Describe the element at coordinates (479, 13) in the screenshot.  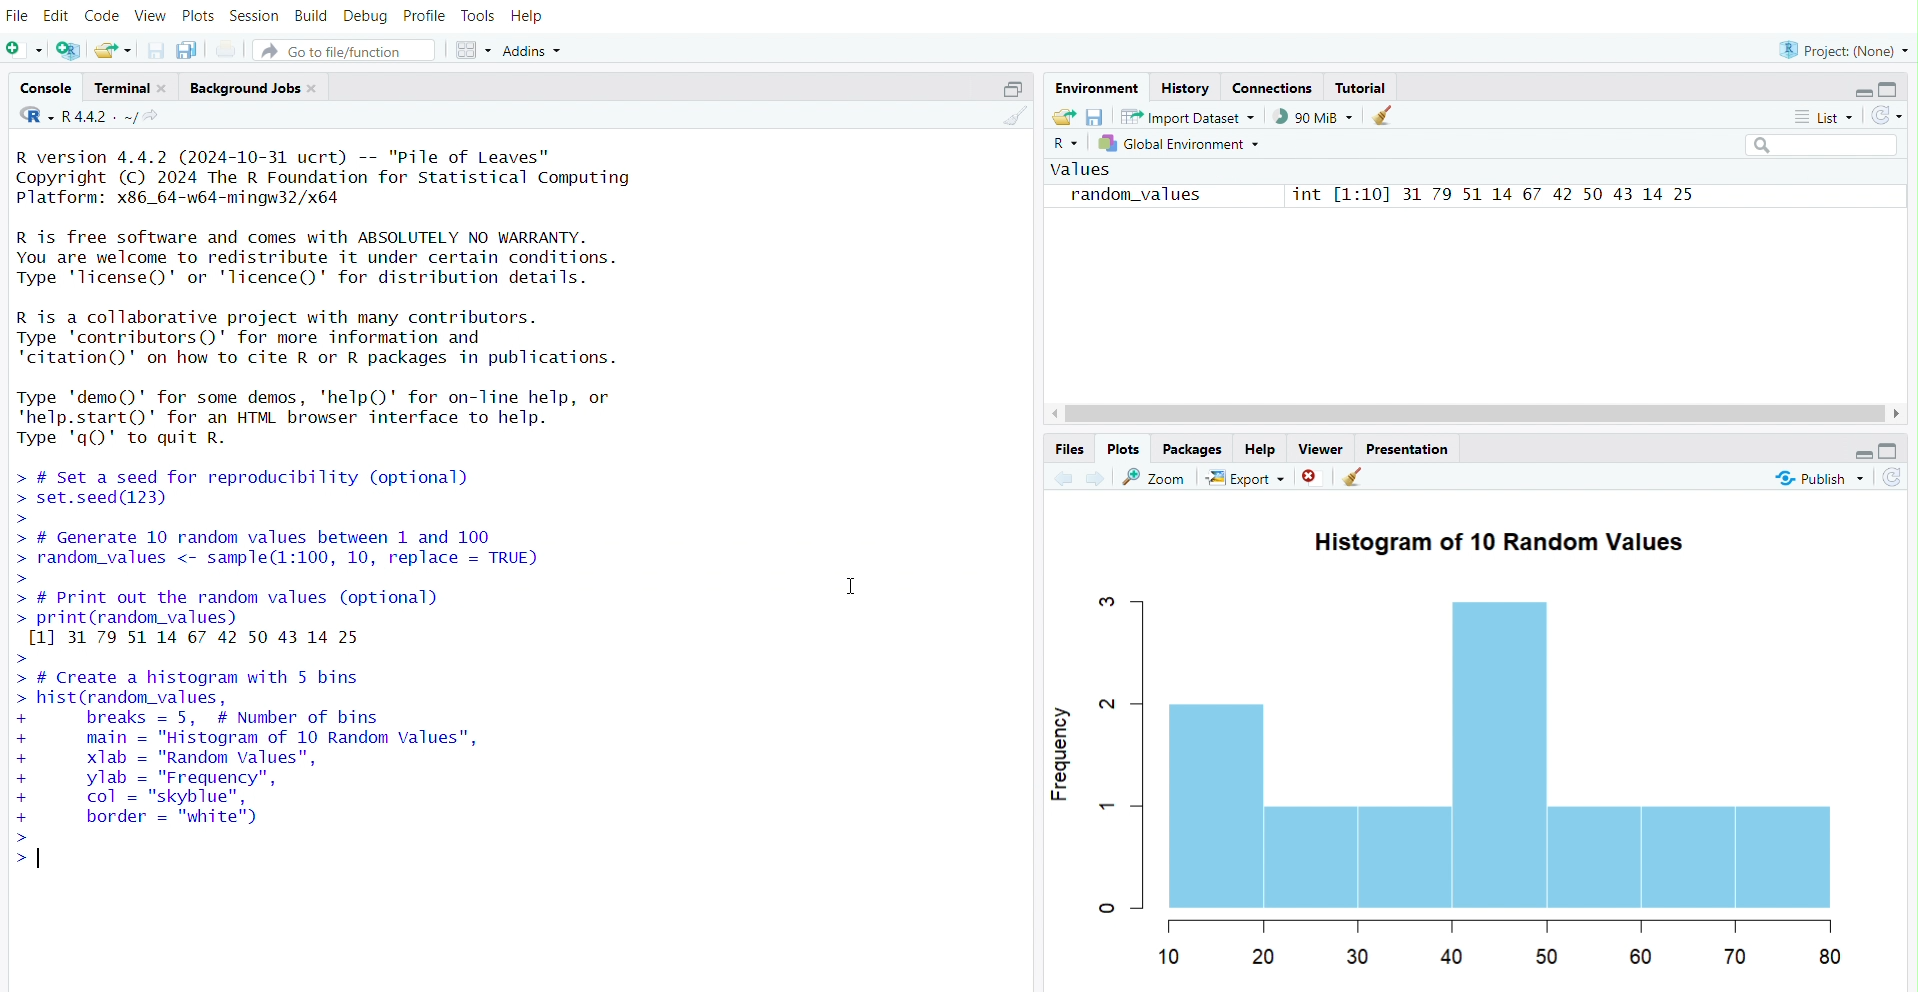
I see `tools` at that location.